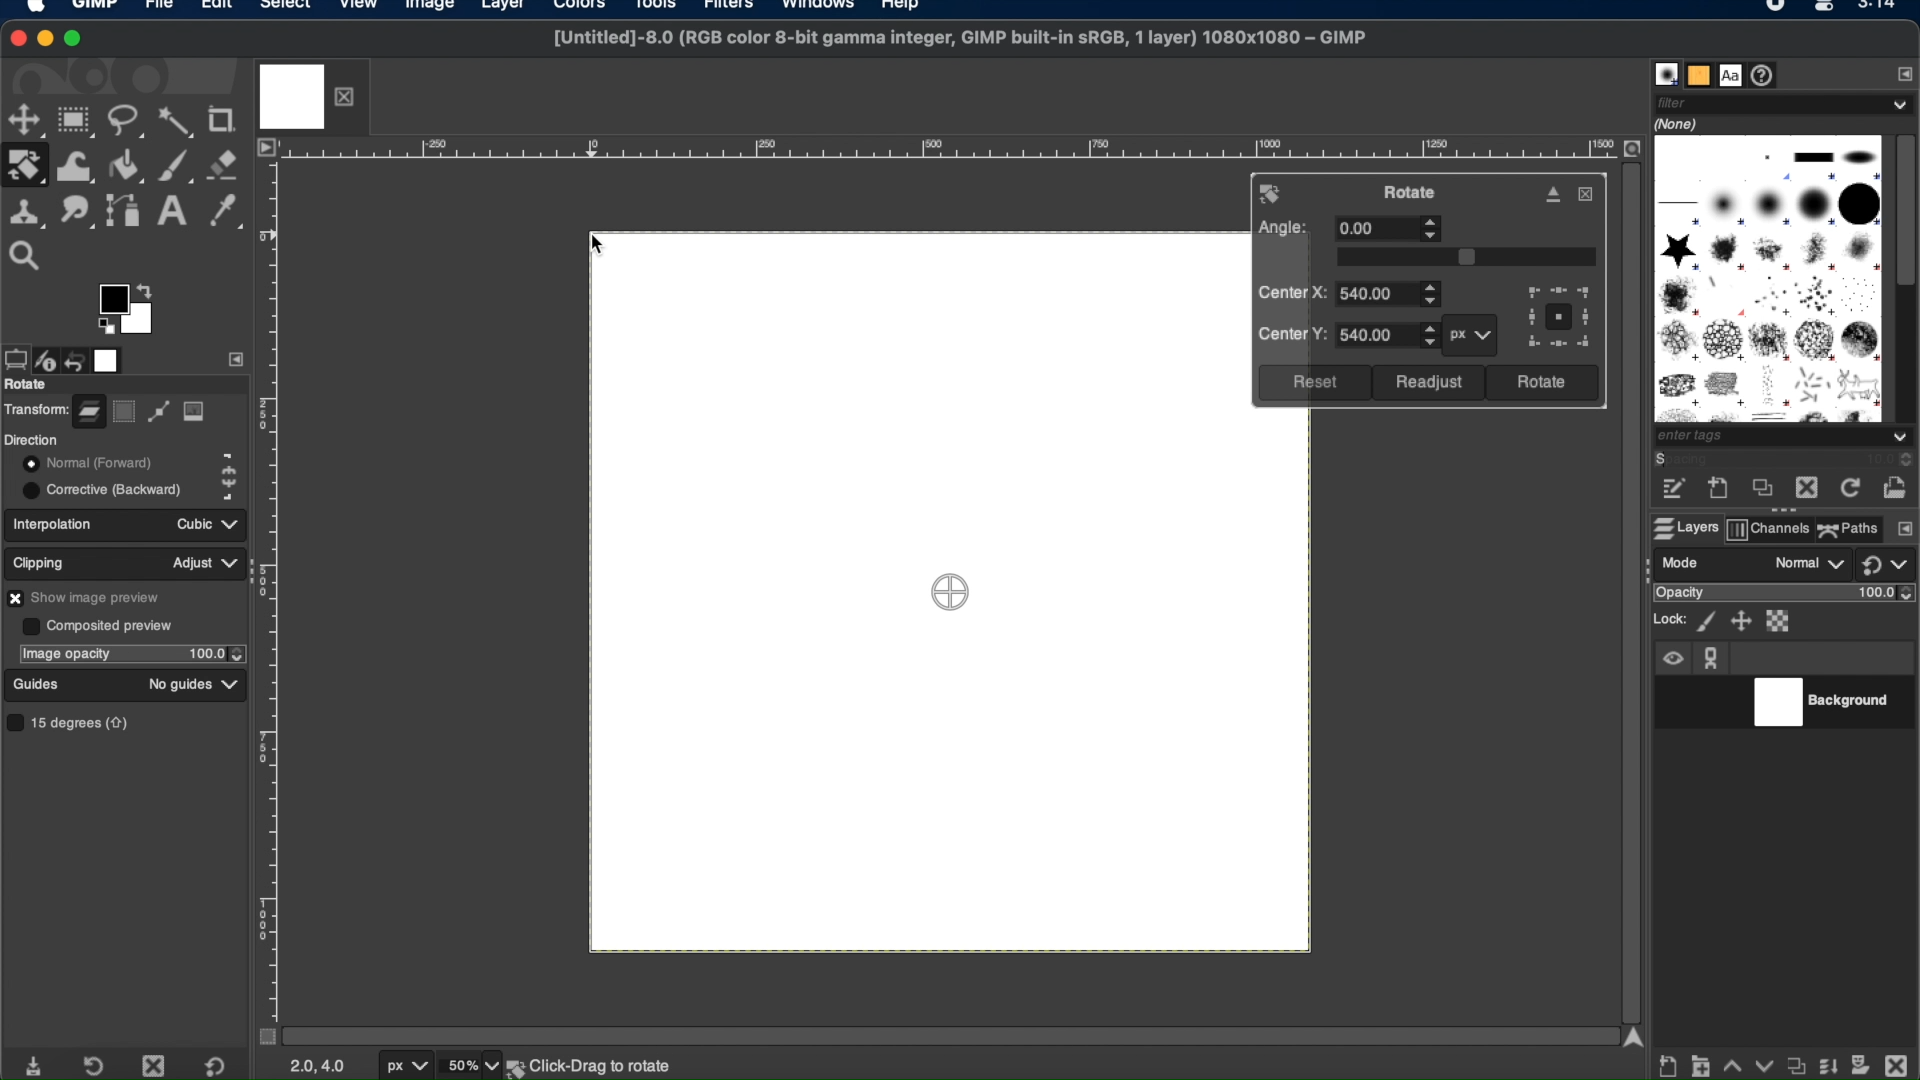  What do you see at coordinates (292, 95) in the screenshot?
I see `image tab` at bounding box center [292, 95].